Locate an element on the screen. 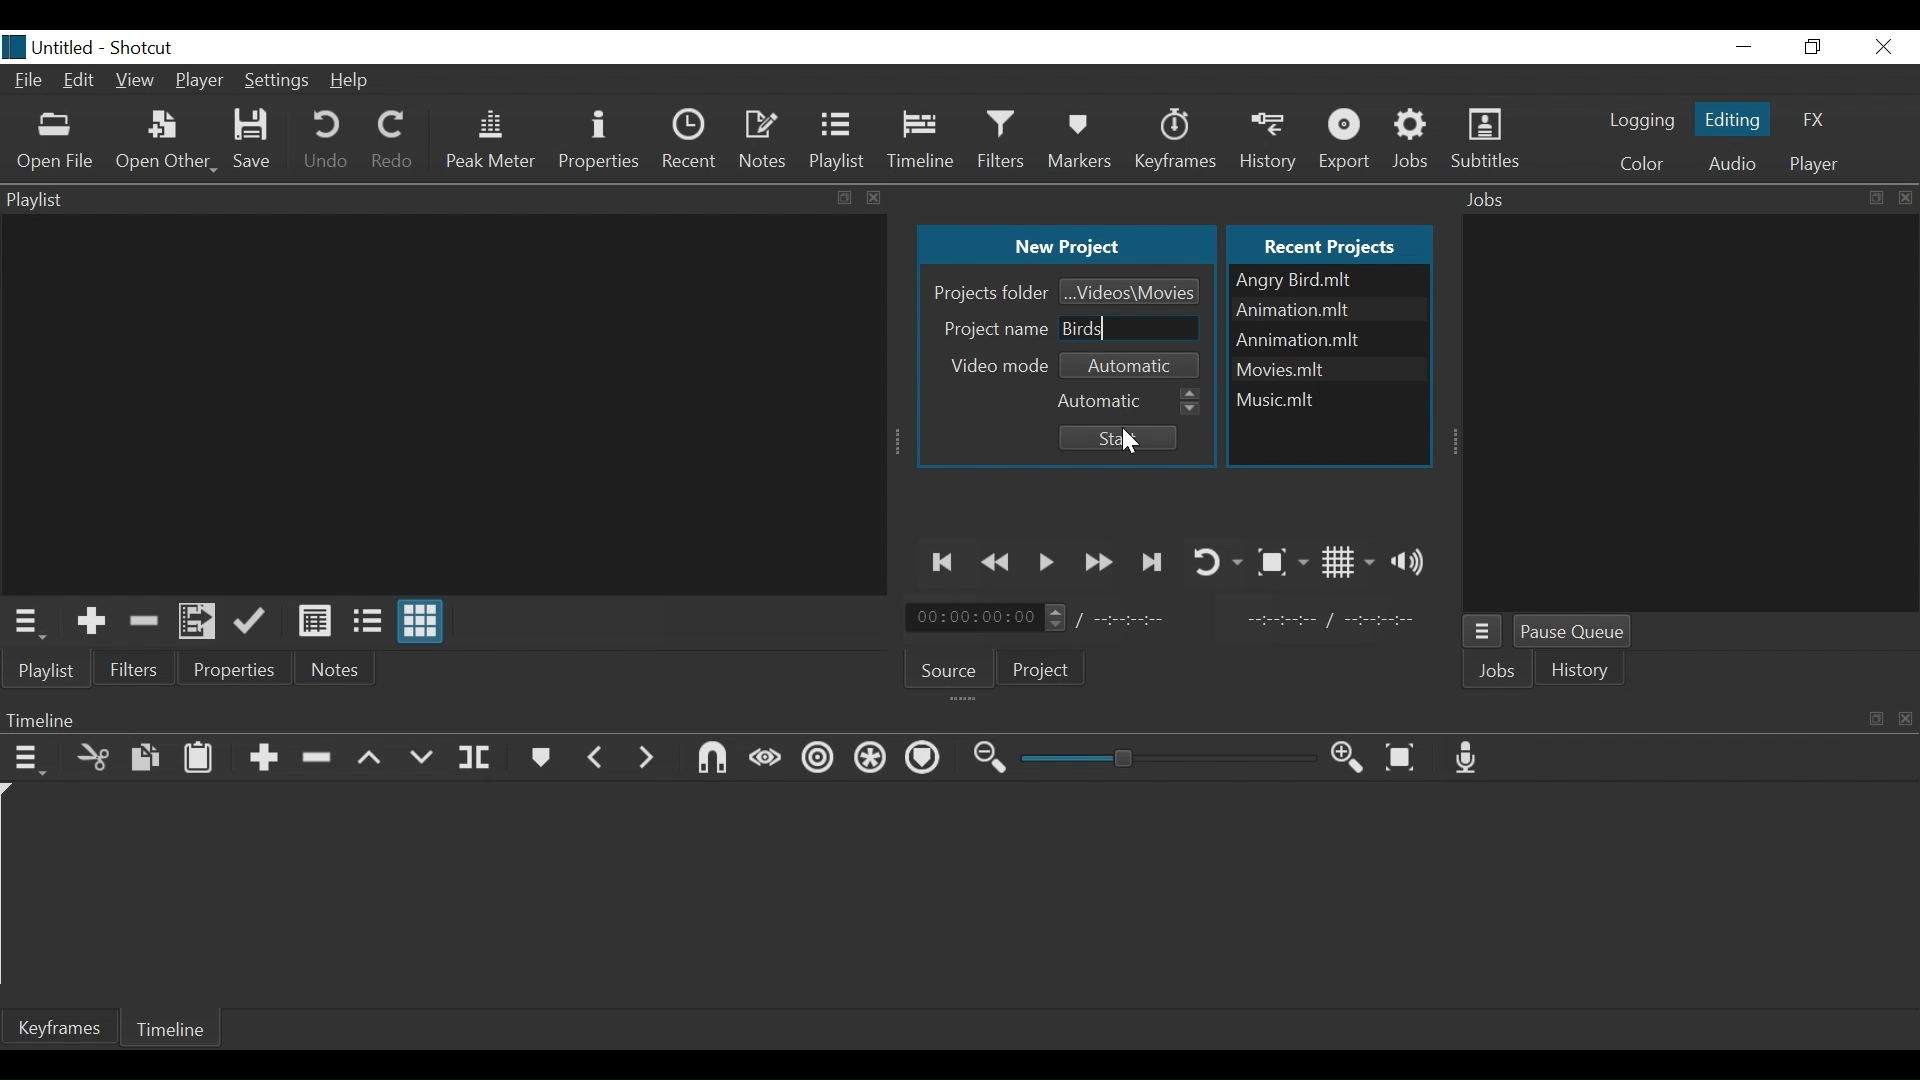 This screenshot has width=1920, height=1080. Ripple is located at coordinates (818, 762).